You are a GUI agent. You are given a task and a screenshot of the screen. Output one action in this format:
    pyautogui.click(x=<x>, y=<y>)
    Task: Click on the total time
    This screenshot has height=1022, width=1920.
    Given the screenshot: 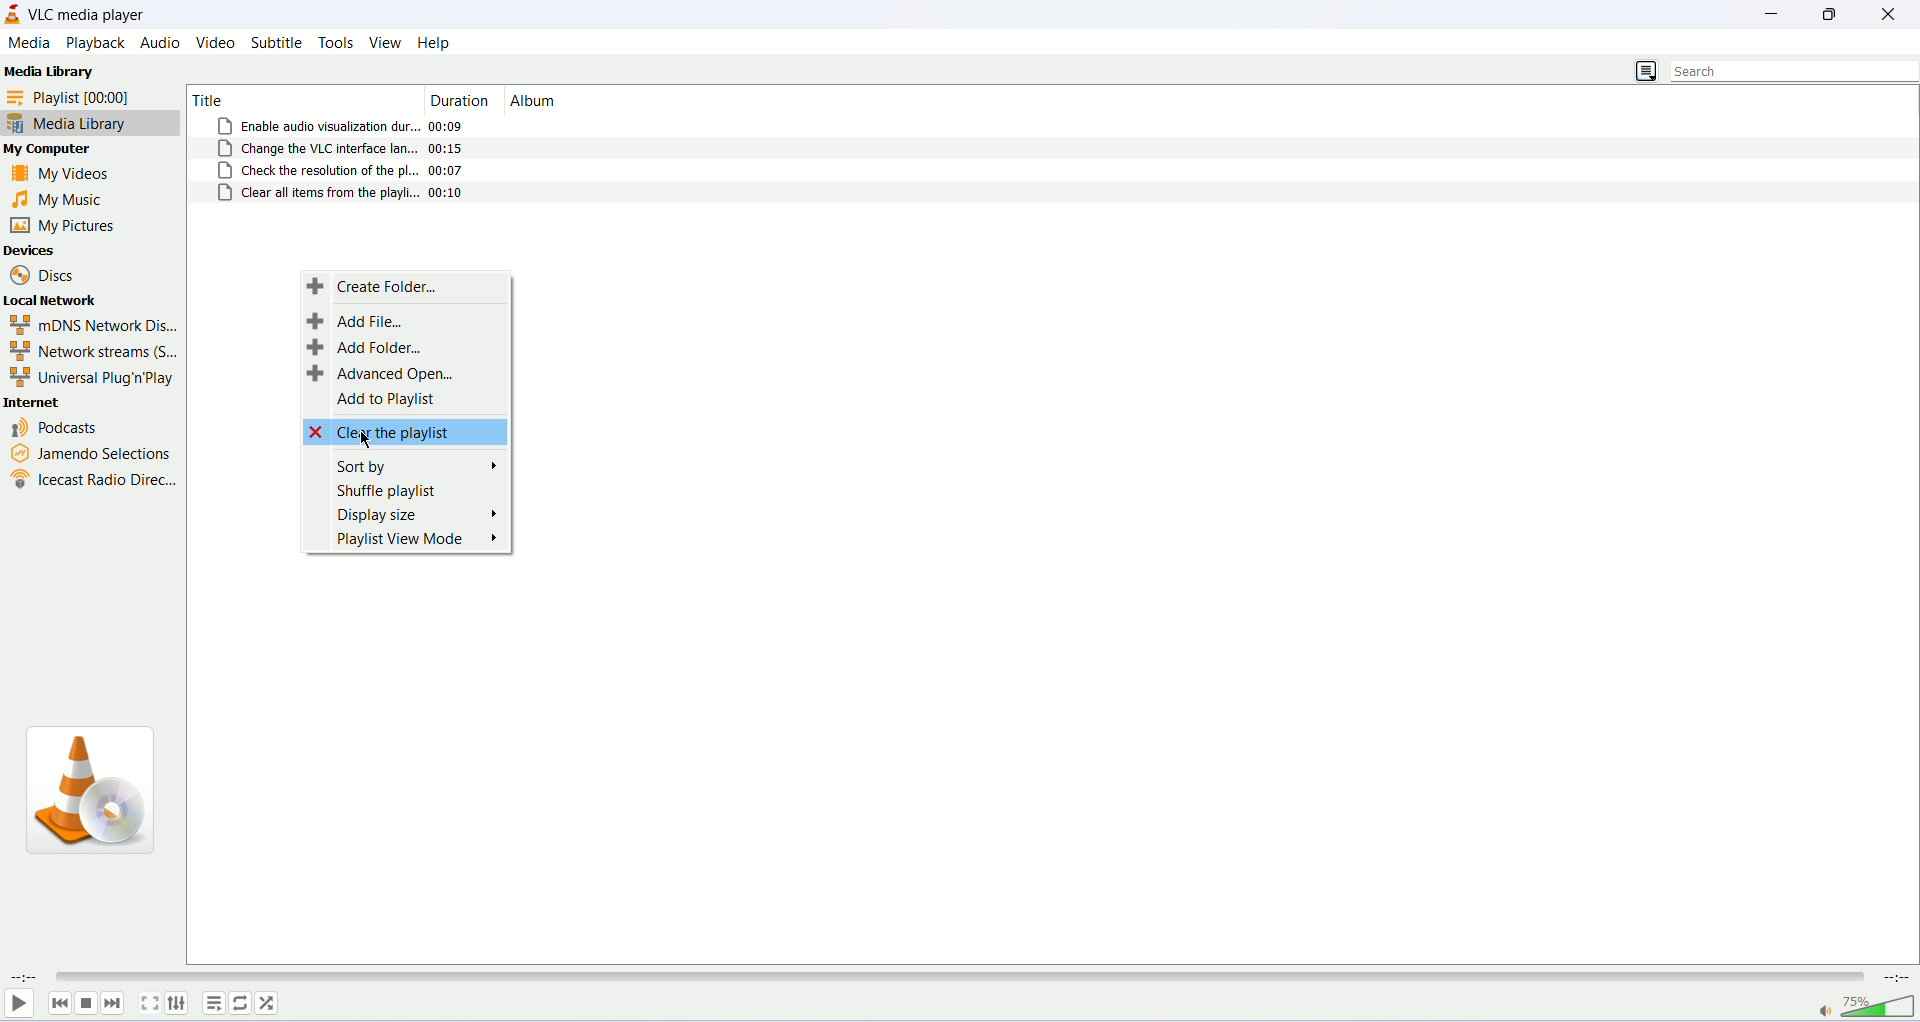 What is the action you would take?
    pyautogui.click(x=1896, y=978)
    